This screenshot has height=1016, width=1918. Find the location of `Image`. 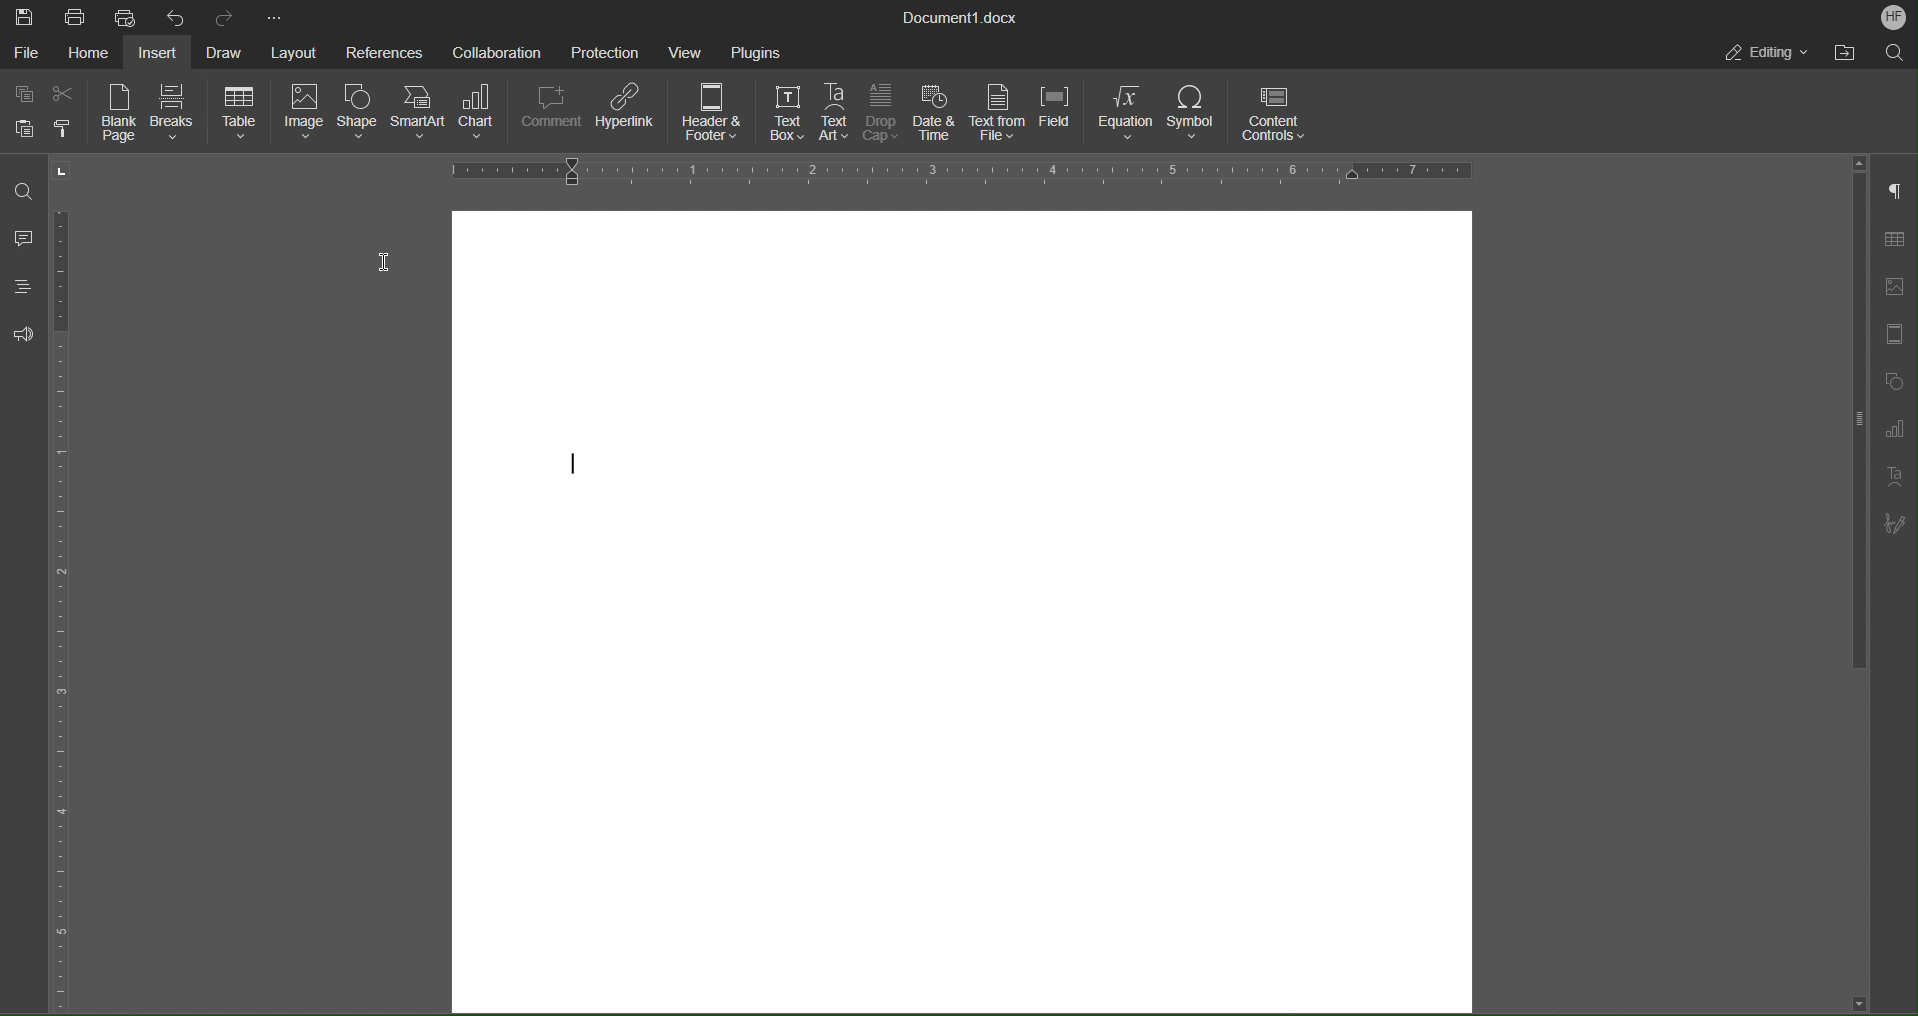

Image is located at coordinates (303, 114).